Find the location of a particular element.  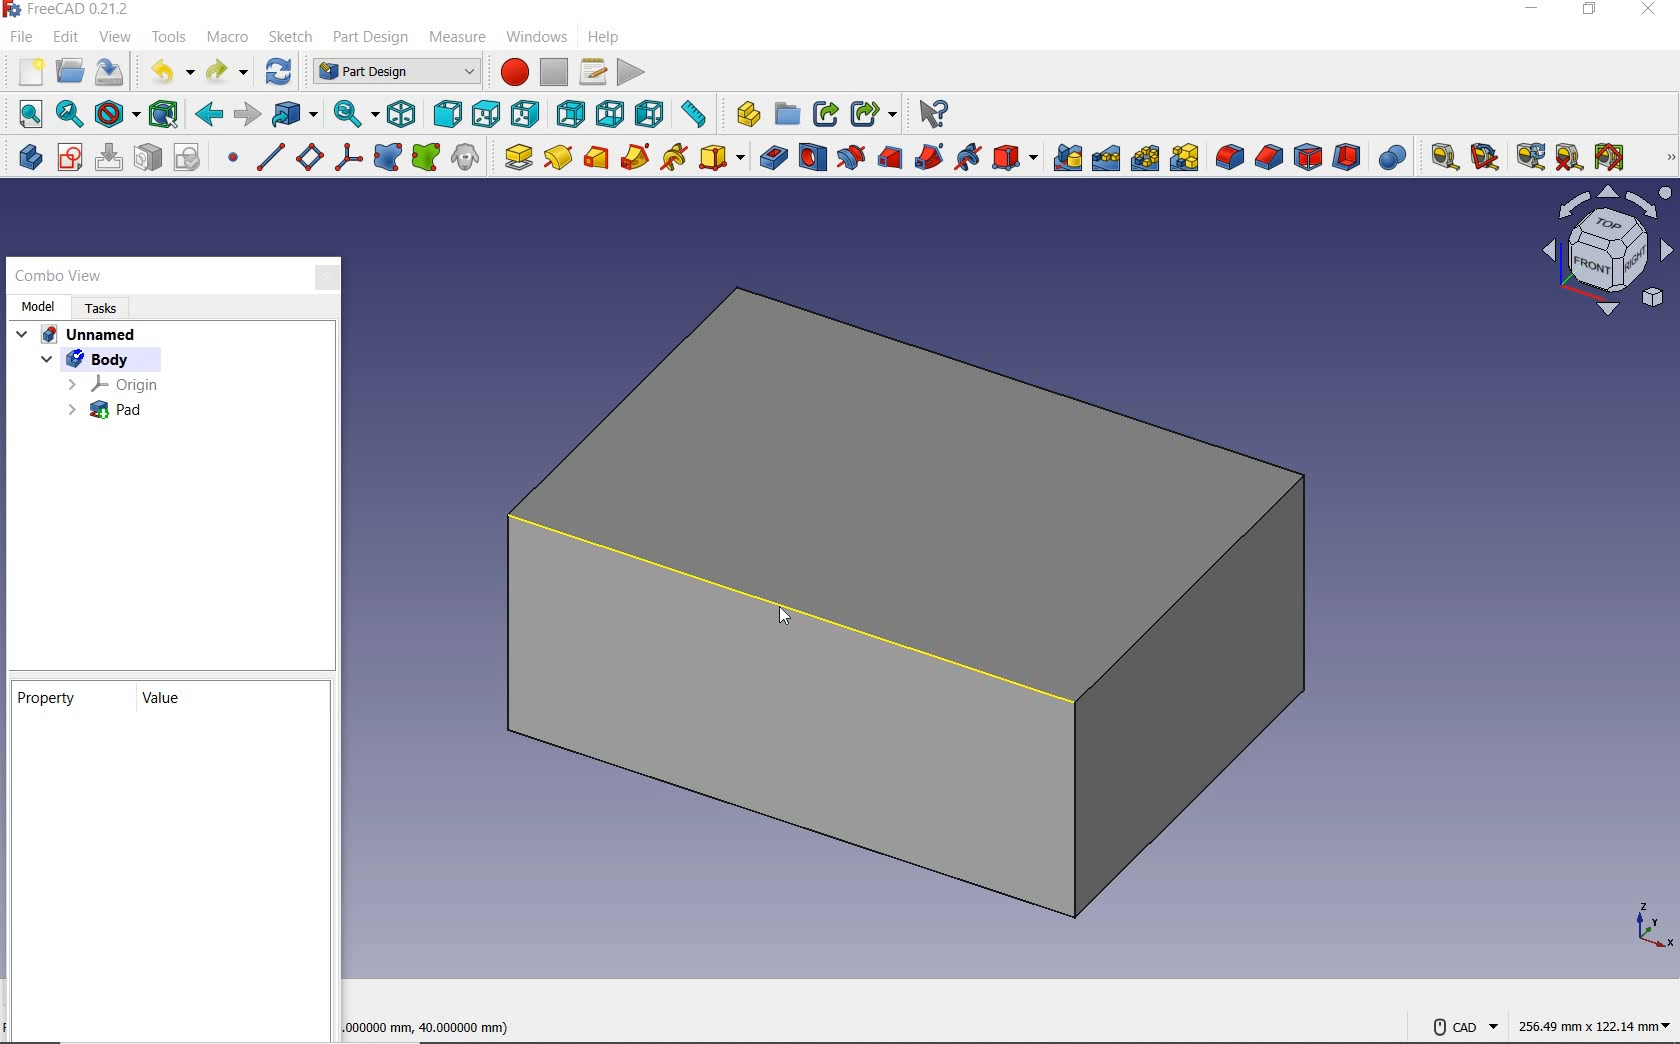

save is located at coordinates (111, 72).